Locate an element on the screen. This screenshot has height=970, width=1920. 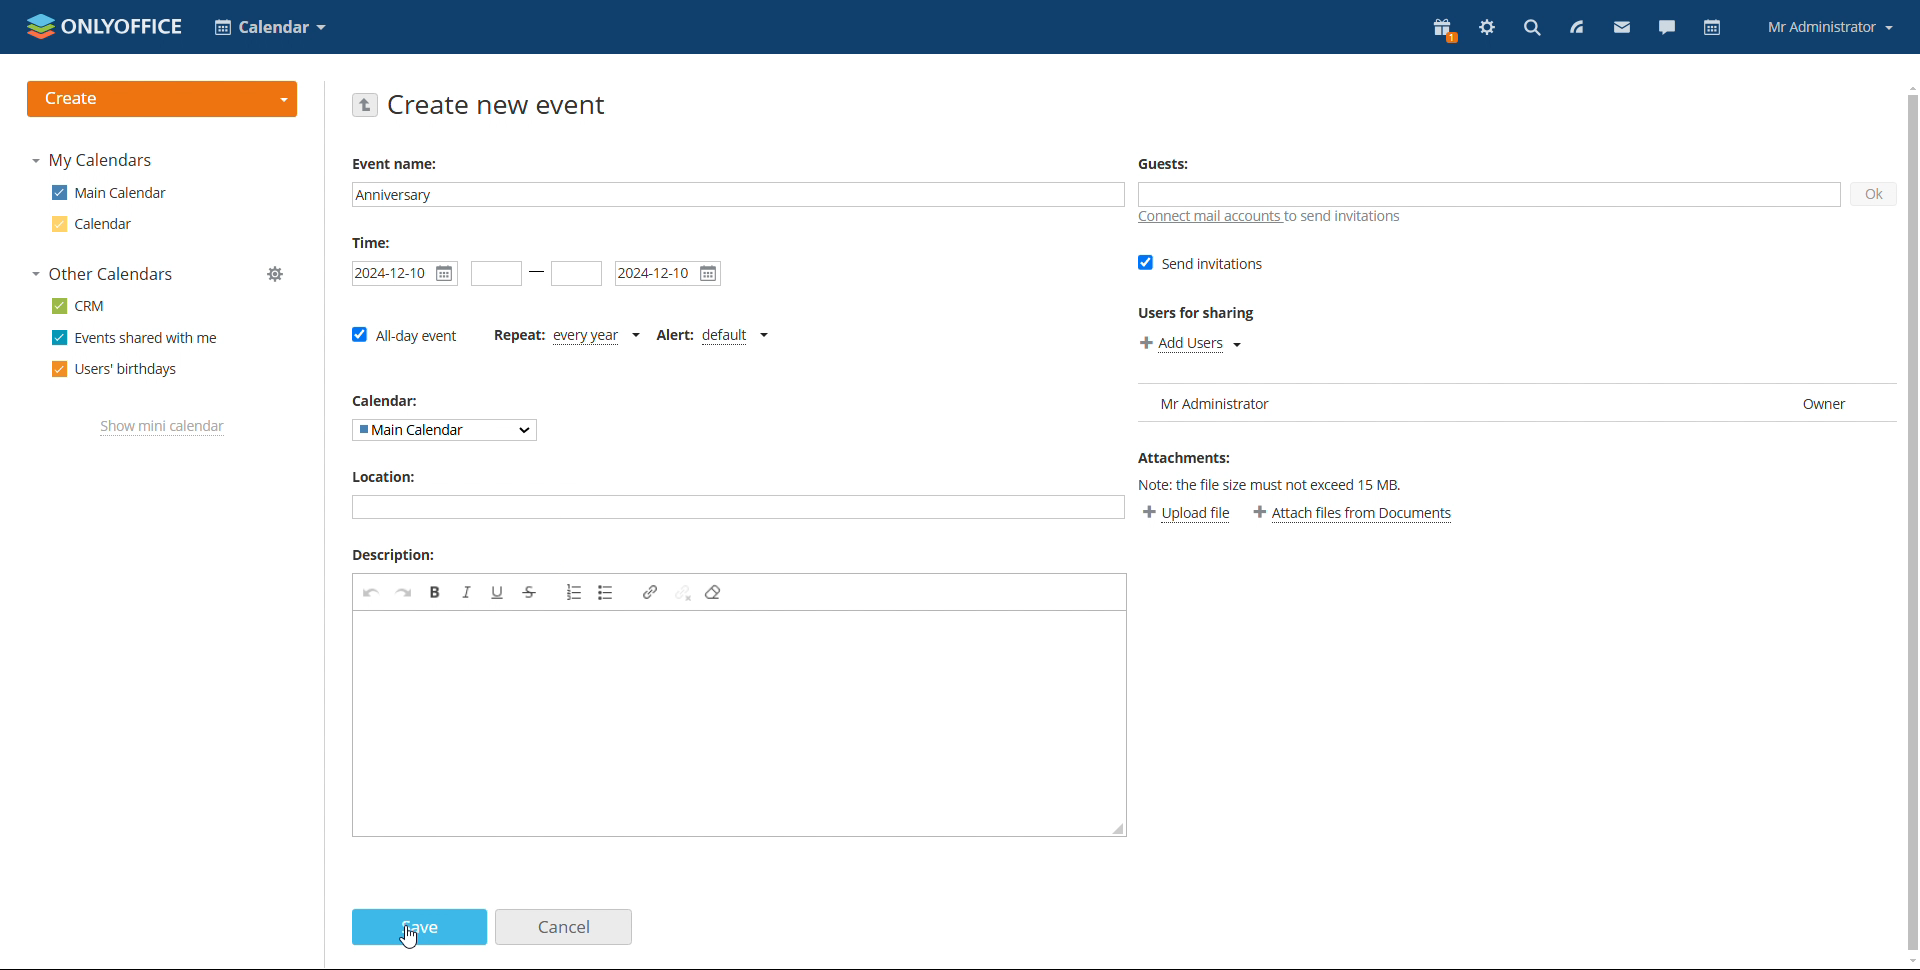
search is located at coordinates (1528, 28).